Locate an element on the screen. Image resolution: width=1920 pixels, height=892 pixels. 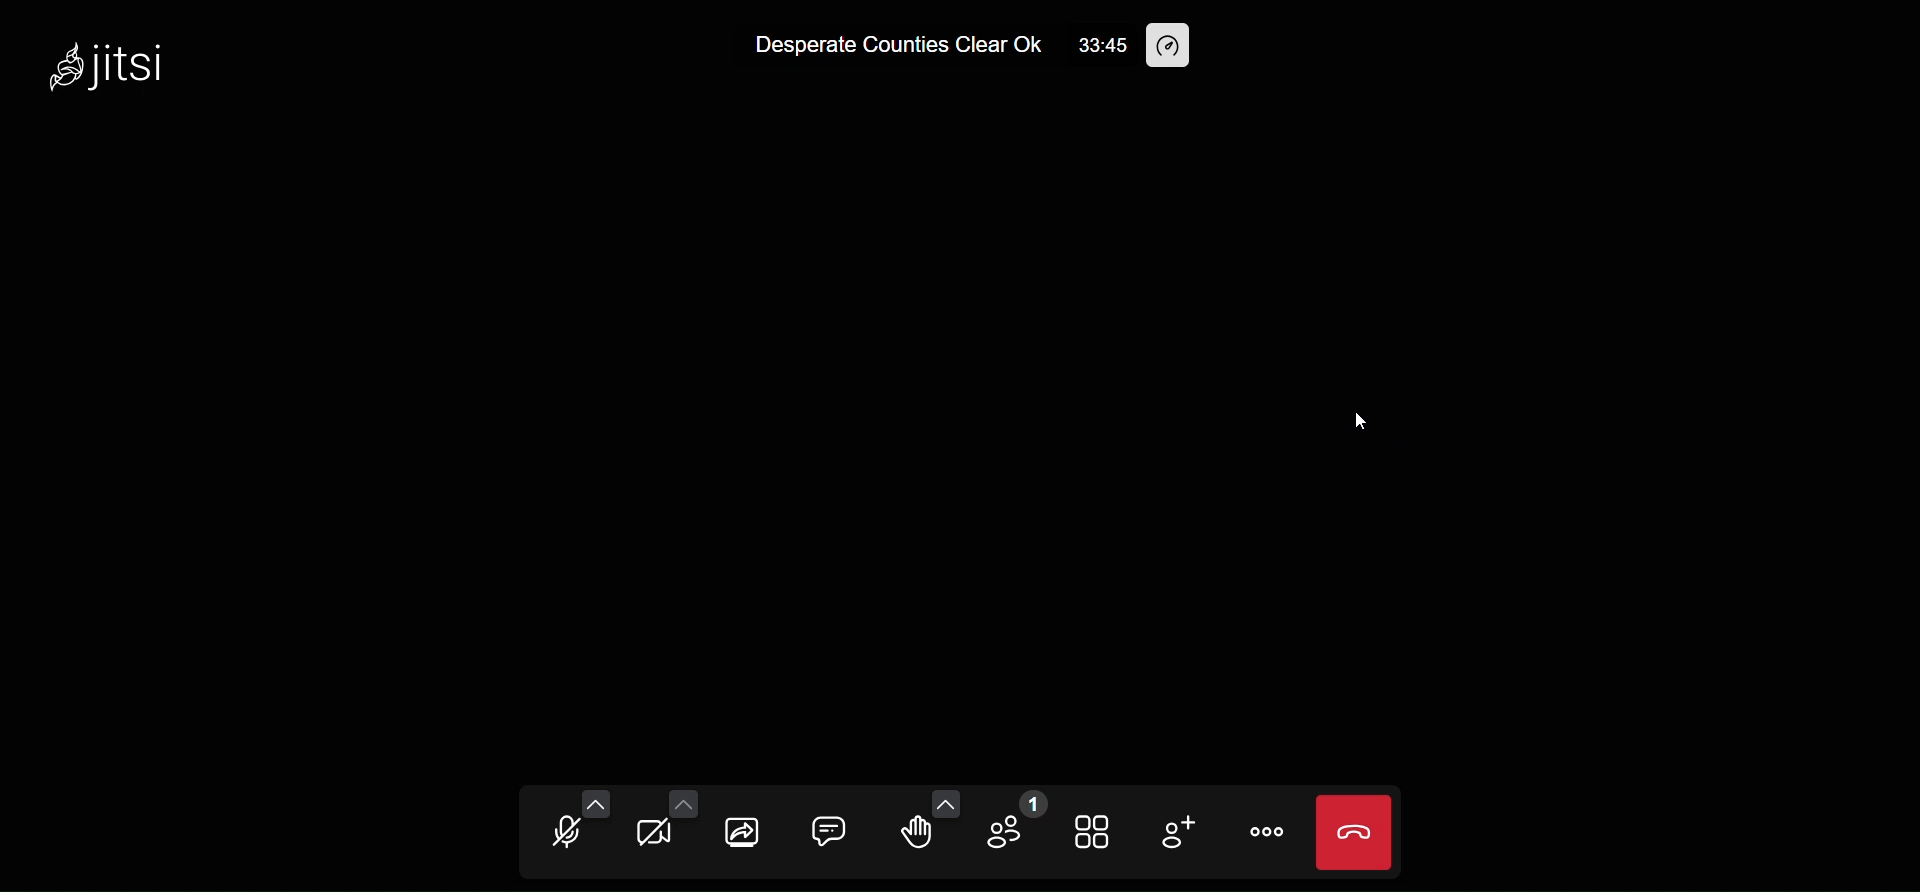
chat is located at coordinates (826, 826).